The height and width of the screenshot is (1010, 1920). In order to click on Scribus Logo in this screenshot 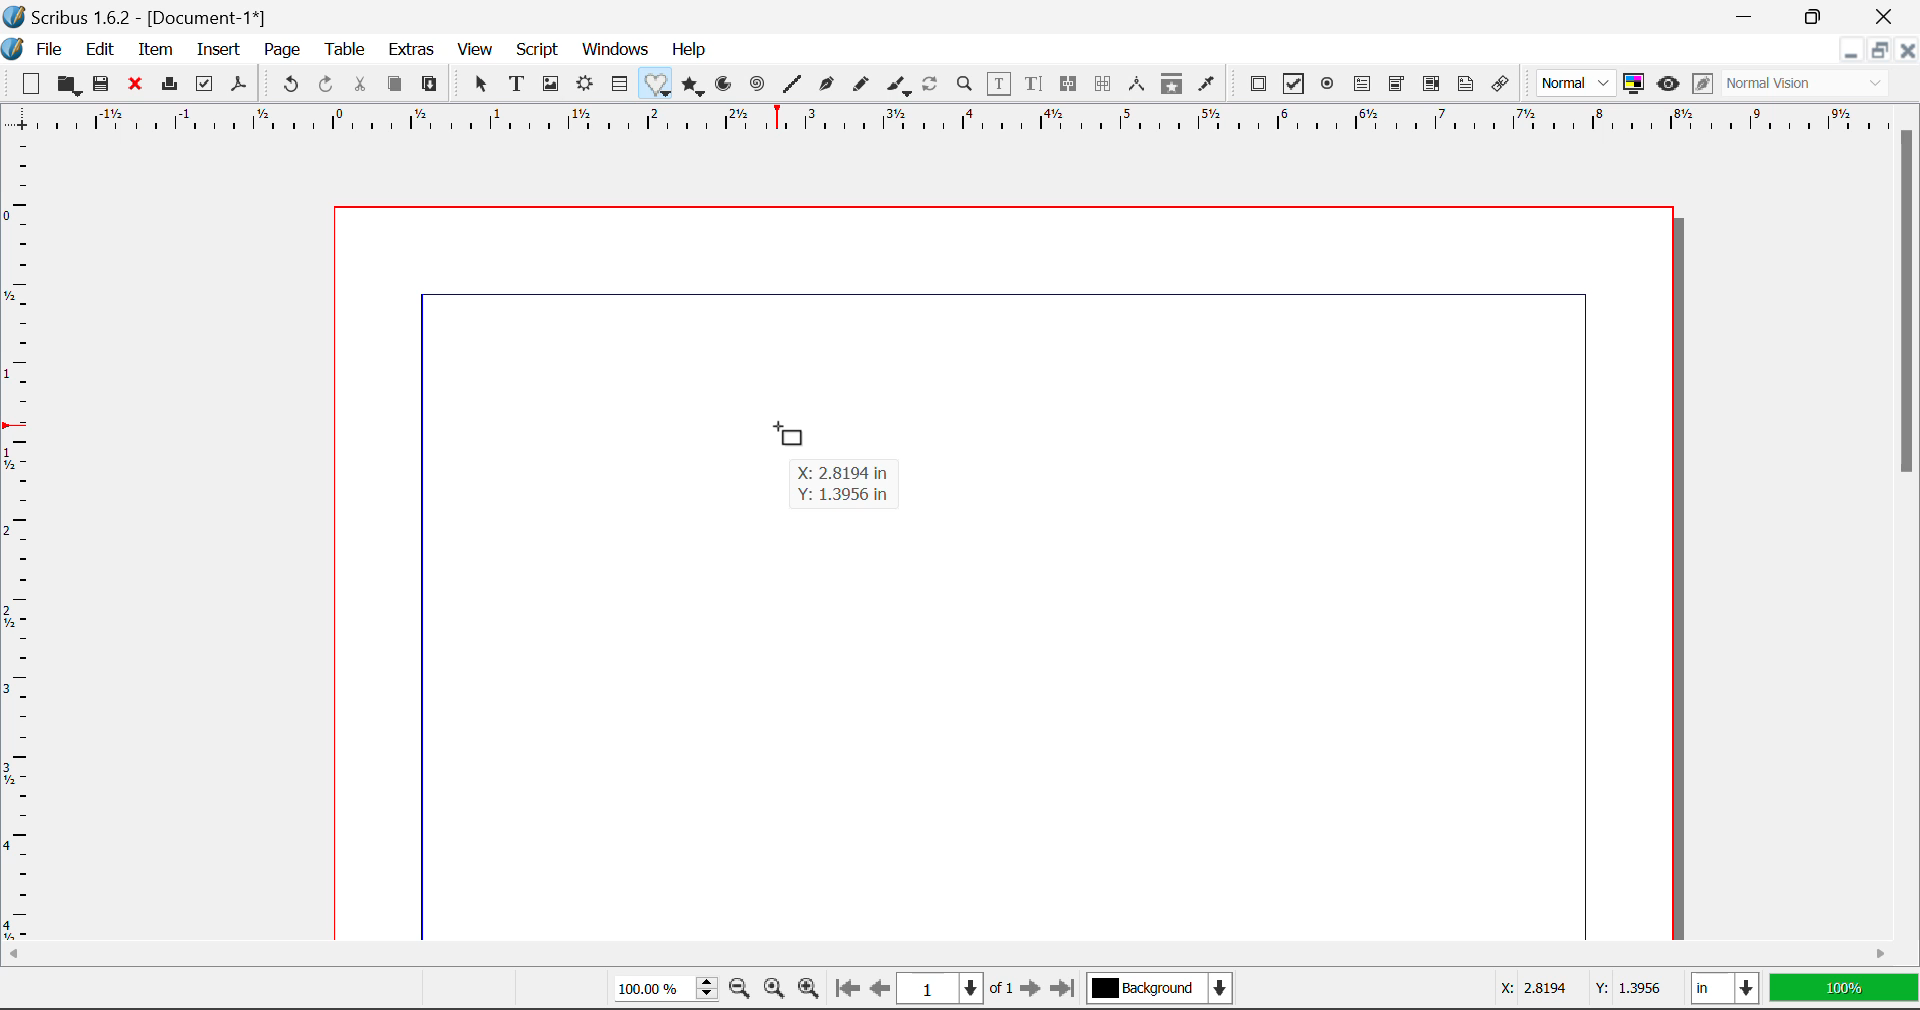, I will do `click(12, 50)`.